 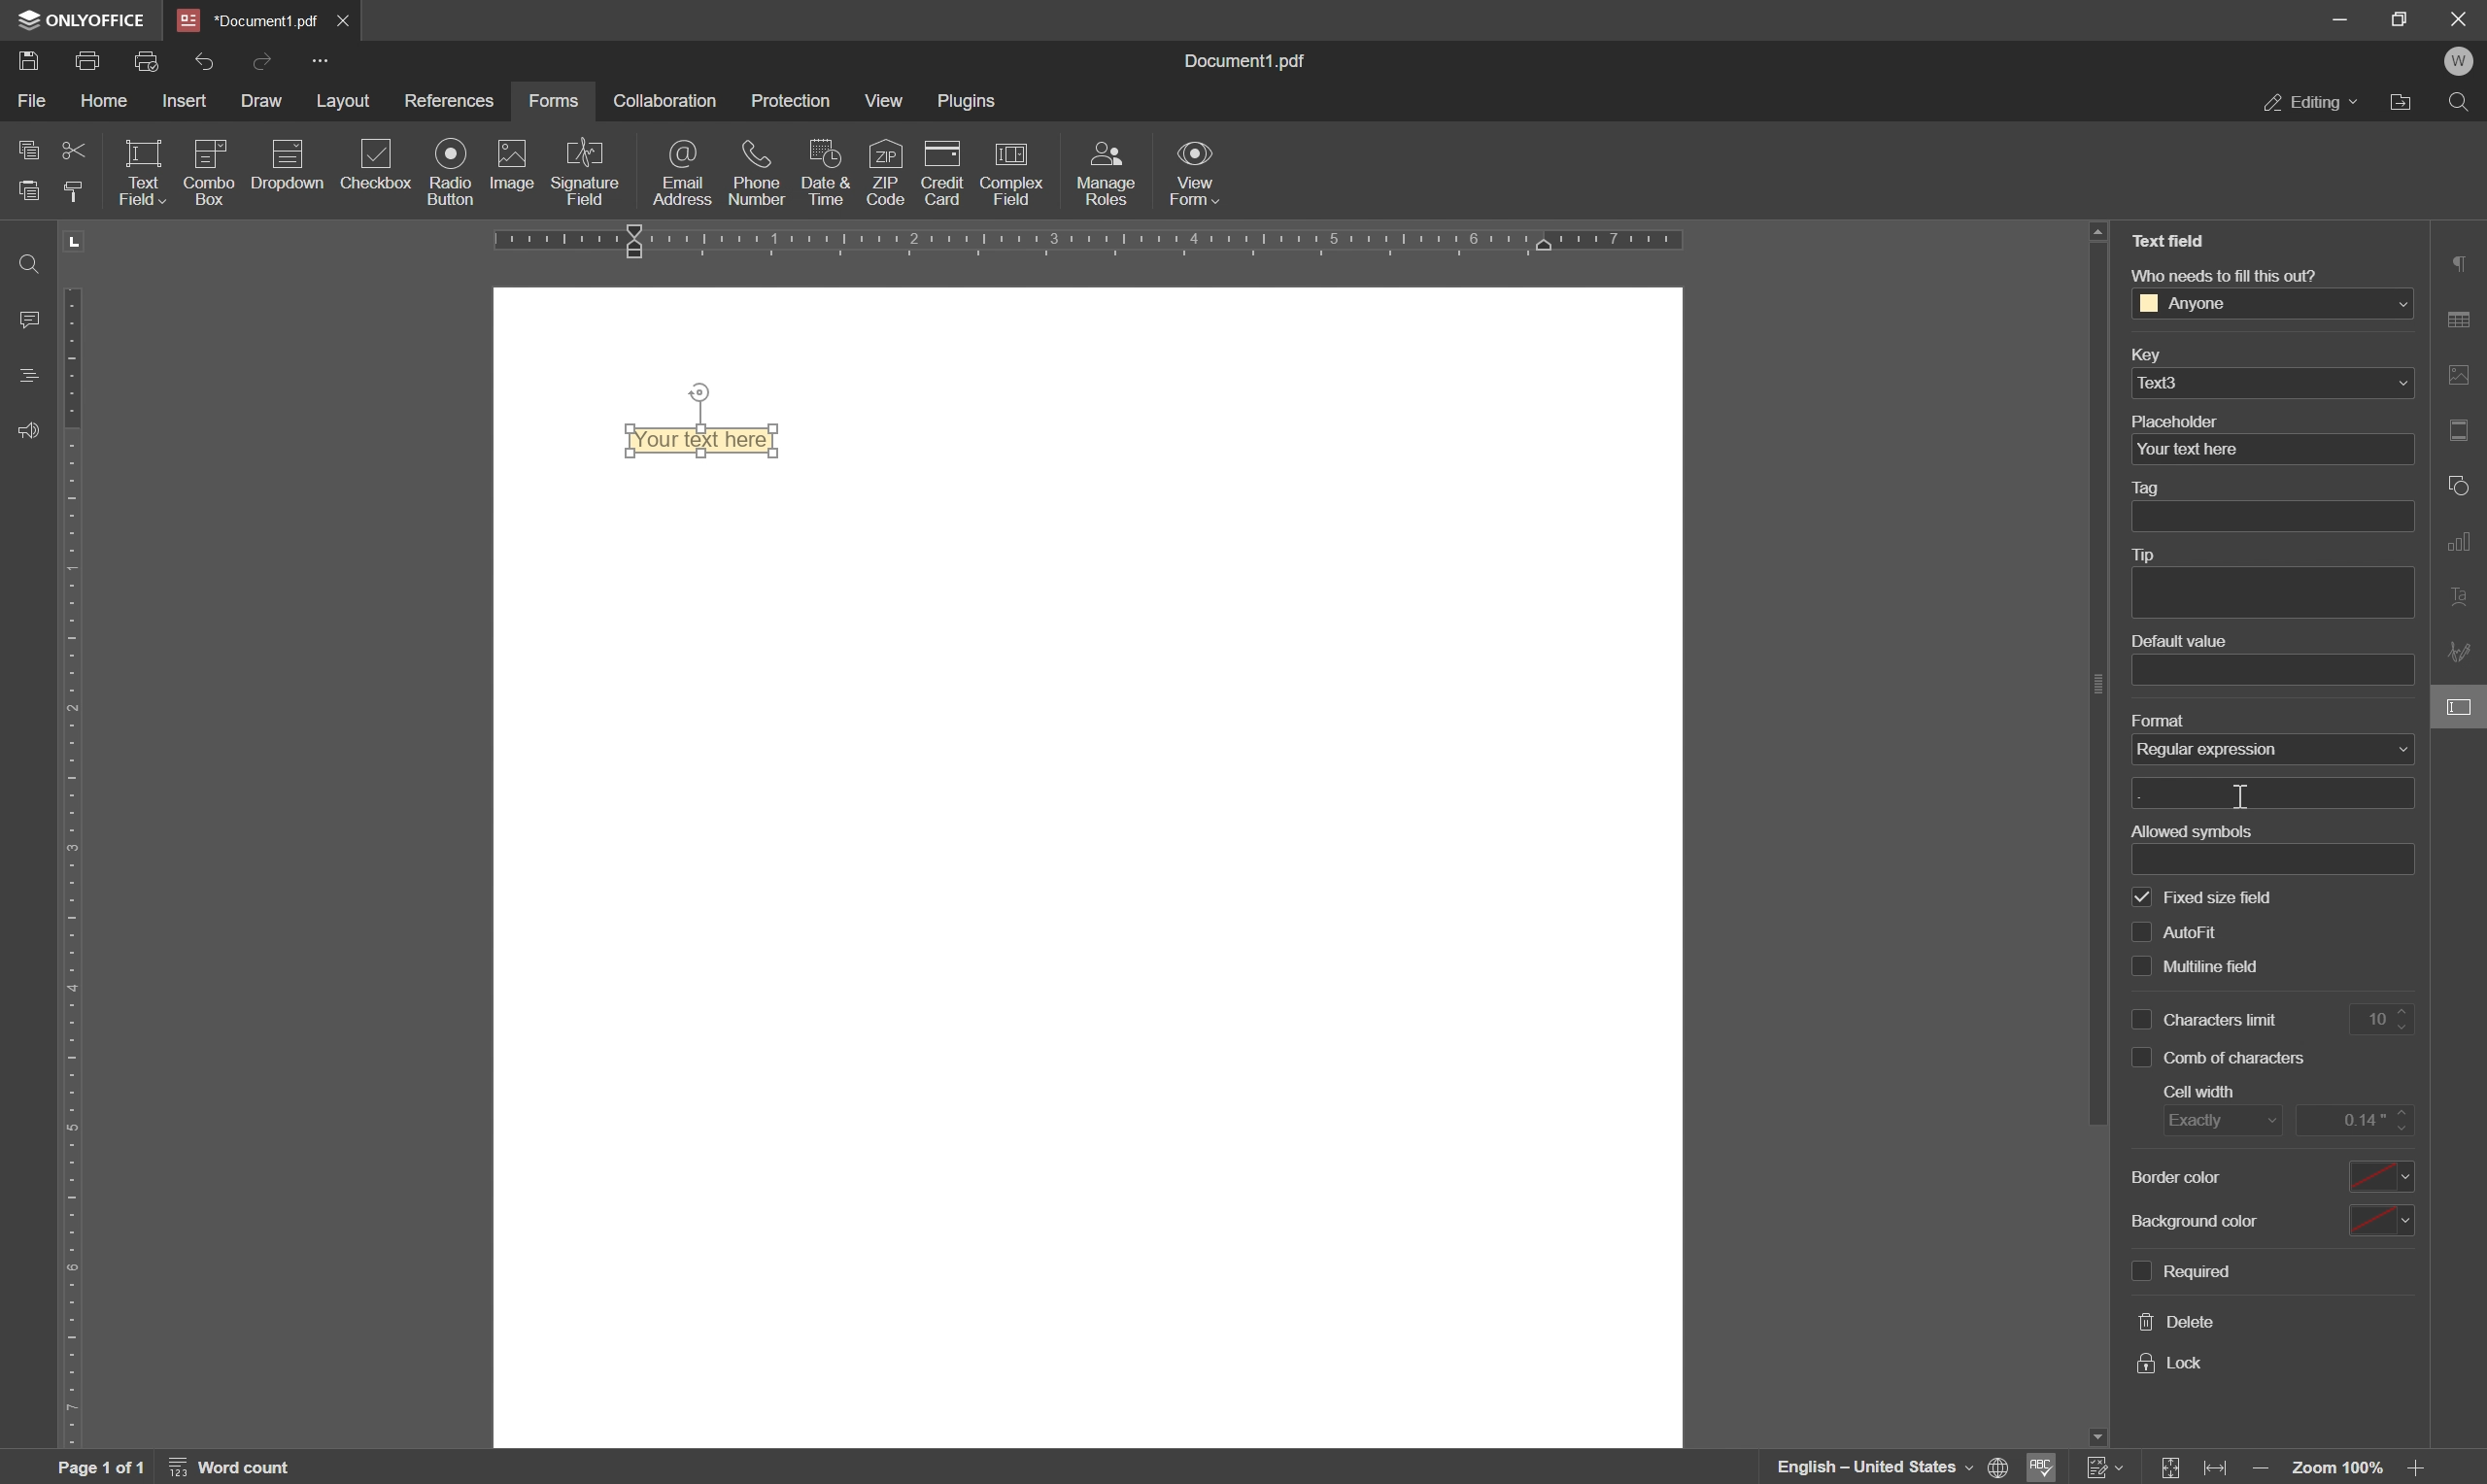 I want to click on background color, so click(x=2207, y=1219).